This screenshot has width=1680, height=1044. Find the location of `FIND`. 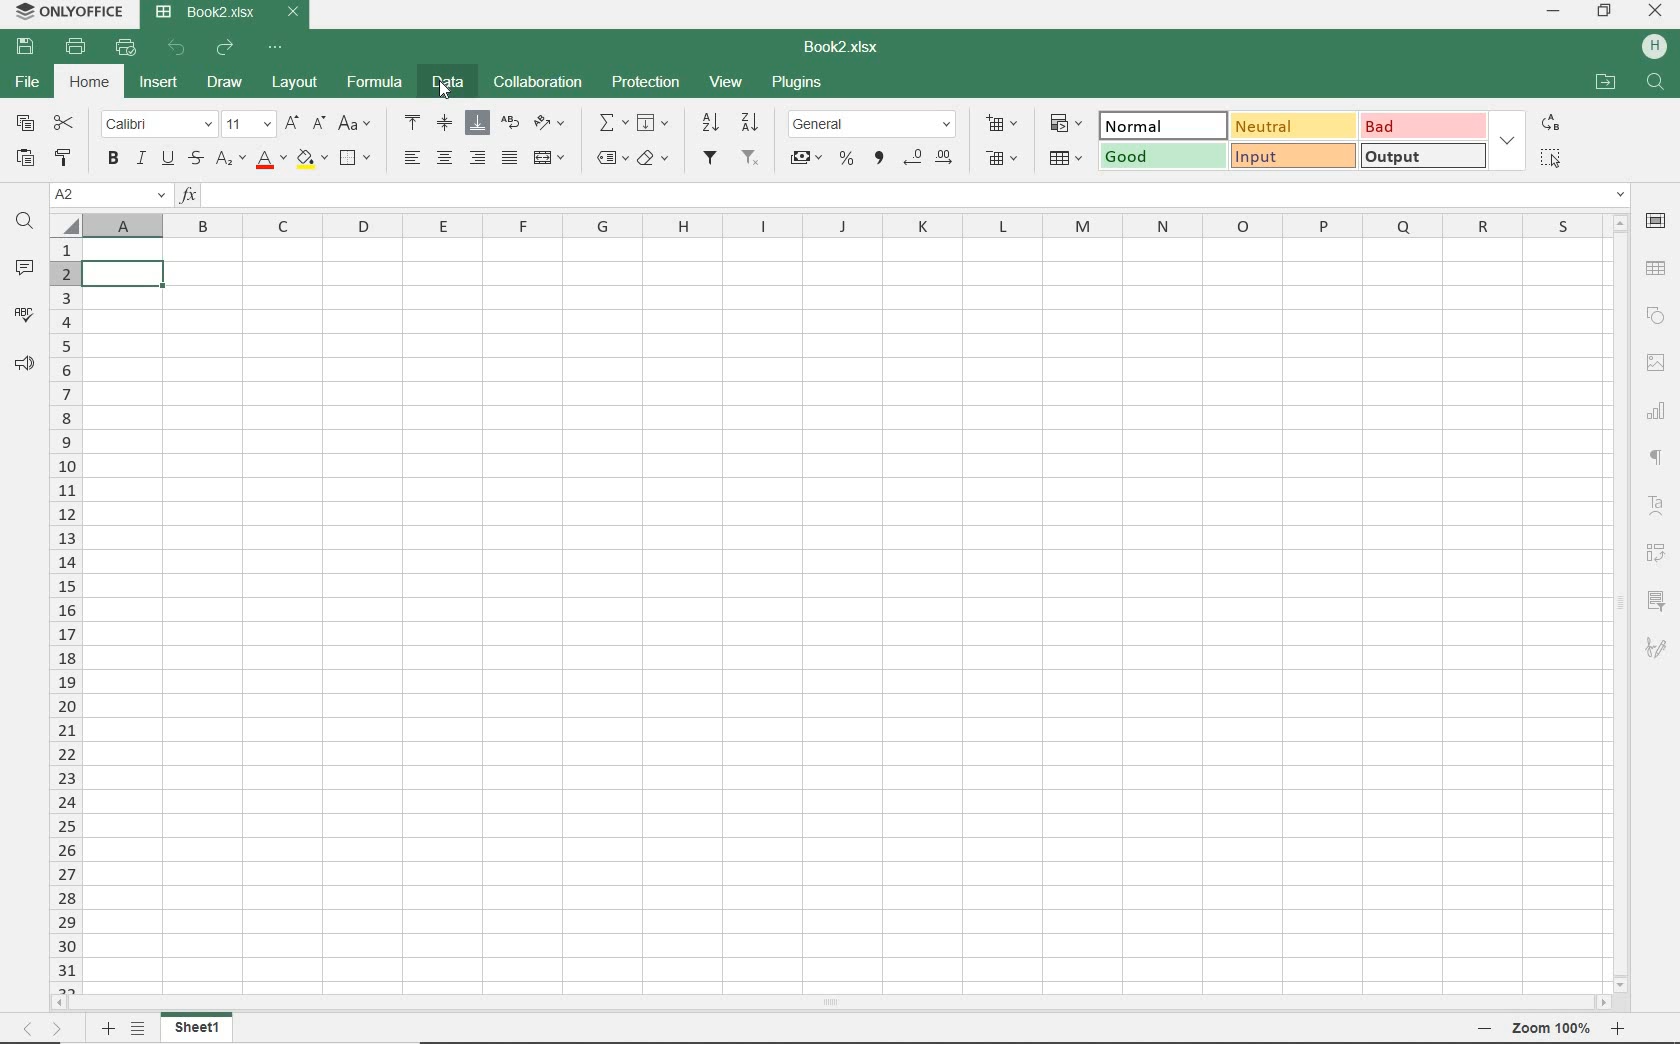

FIND is located at coordinates (1657, 84).